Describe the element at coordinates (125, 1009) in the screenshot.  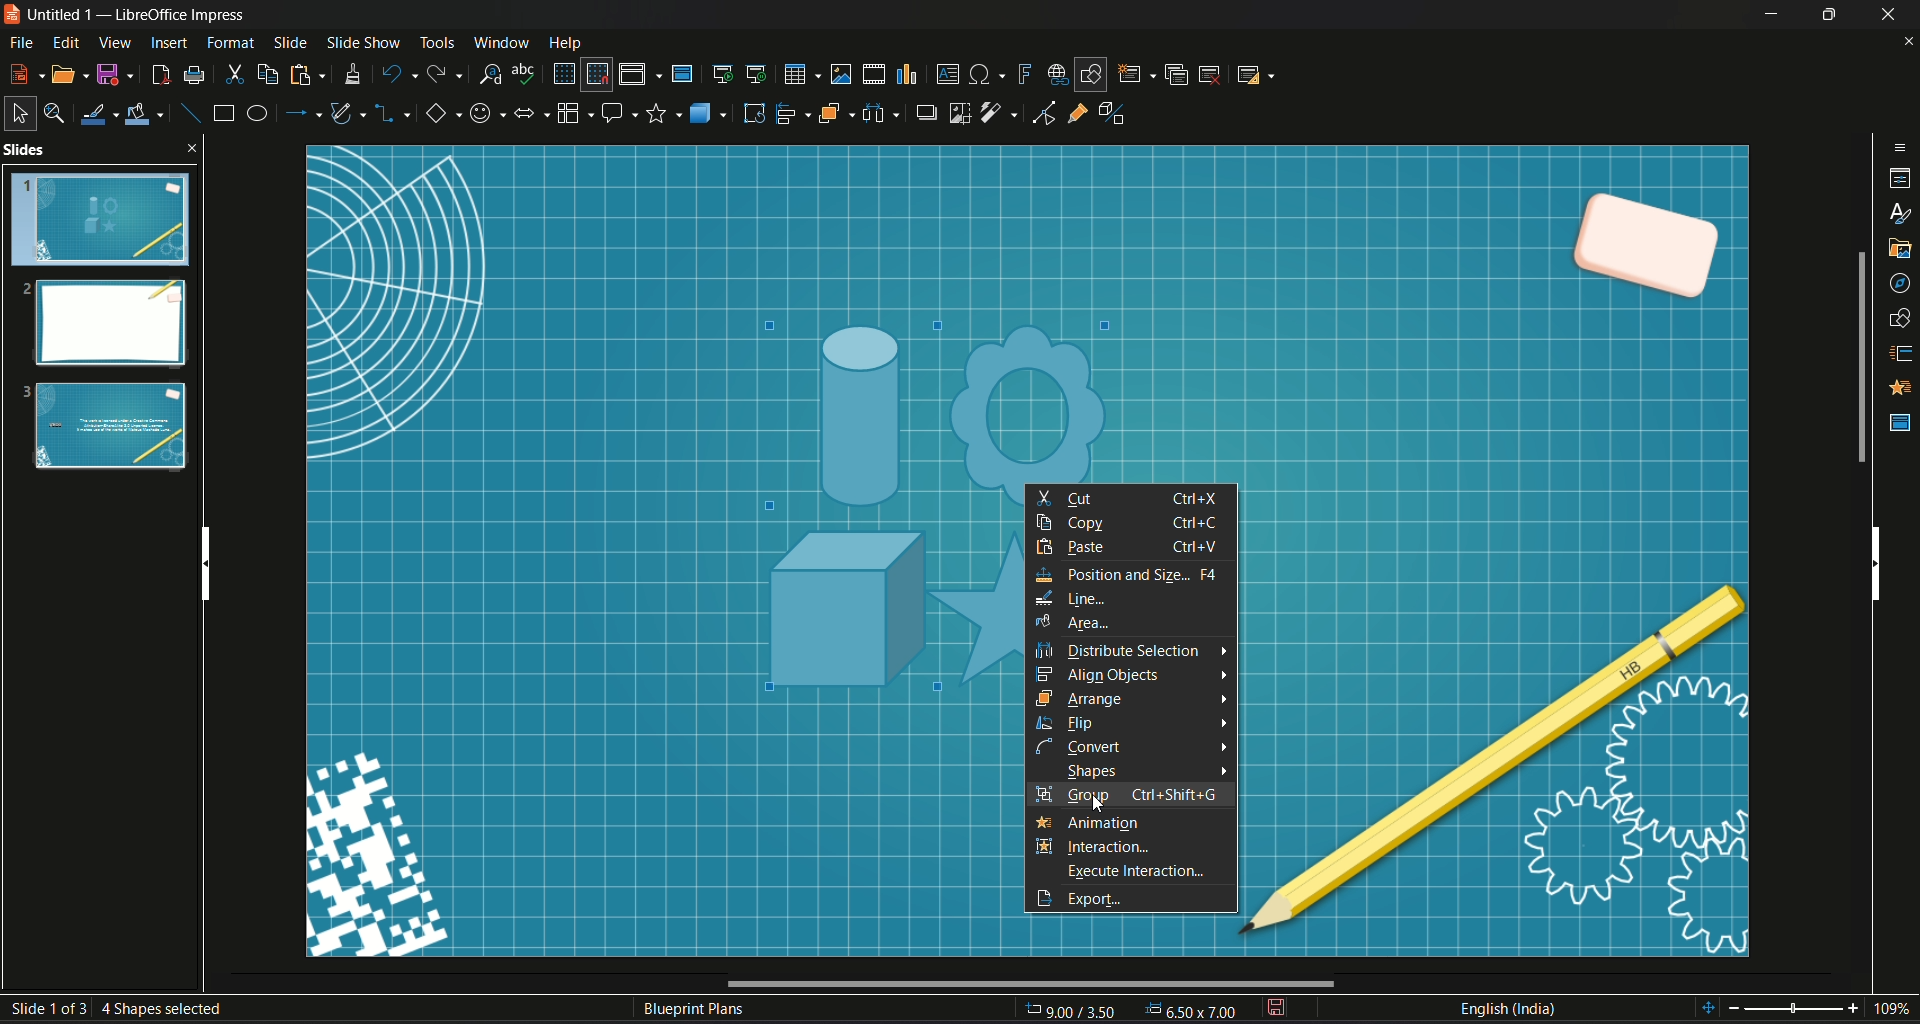
I see `Slide number` at that location.